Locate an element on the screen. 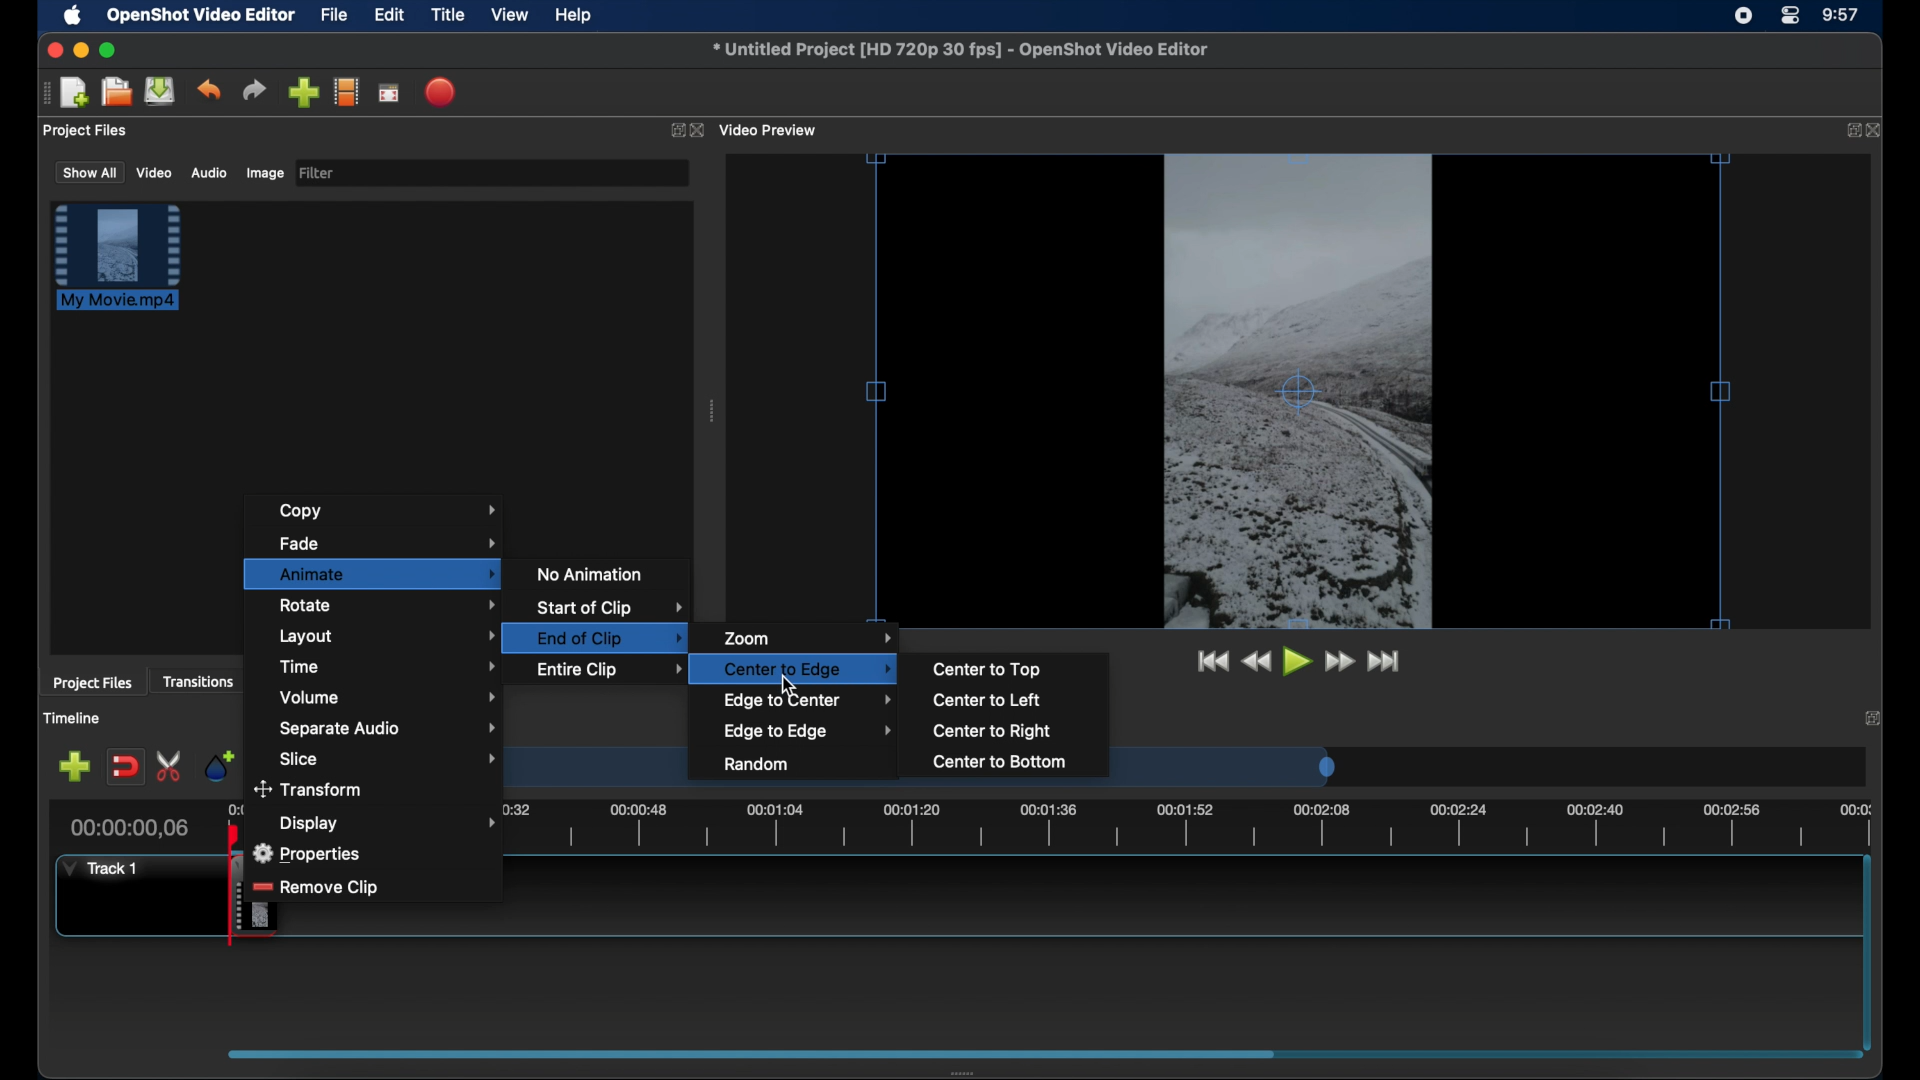  close is located at coordinates (1876, 130).